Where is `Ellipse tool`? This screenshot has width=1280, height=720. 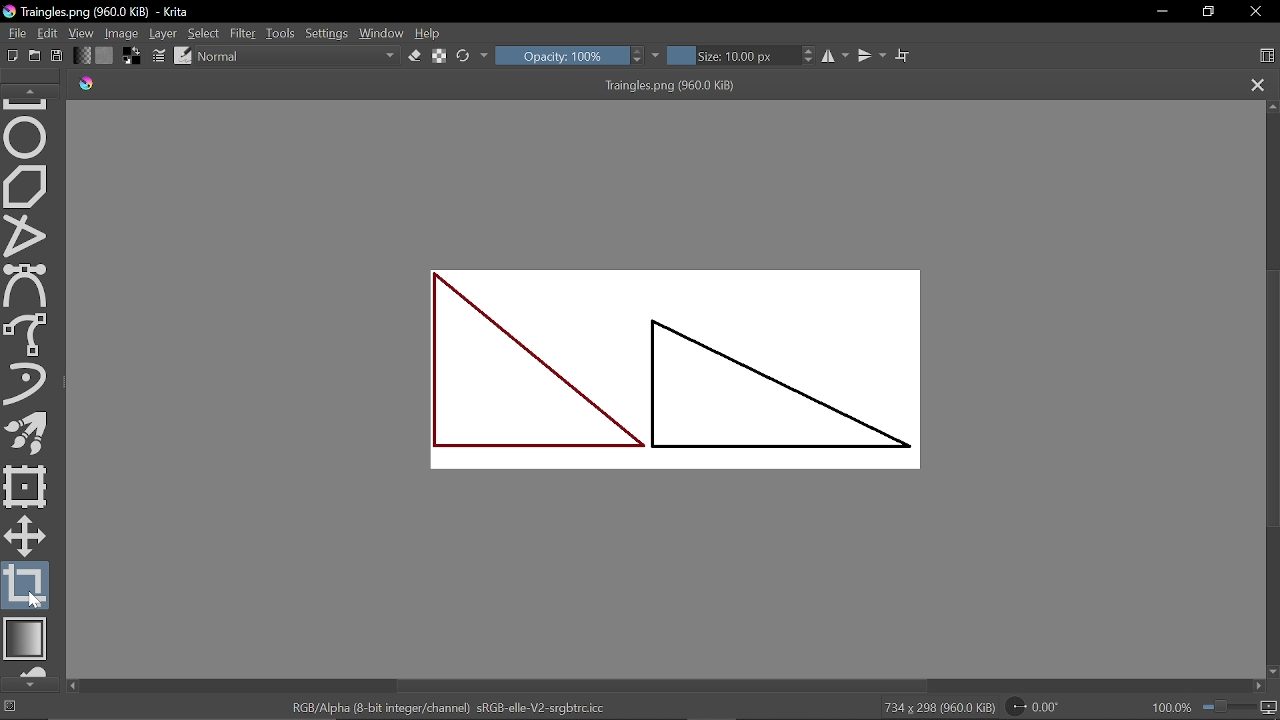
Ellipse tool is located at coordinates (27, 136).